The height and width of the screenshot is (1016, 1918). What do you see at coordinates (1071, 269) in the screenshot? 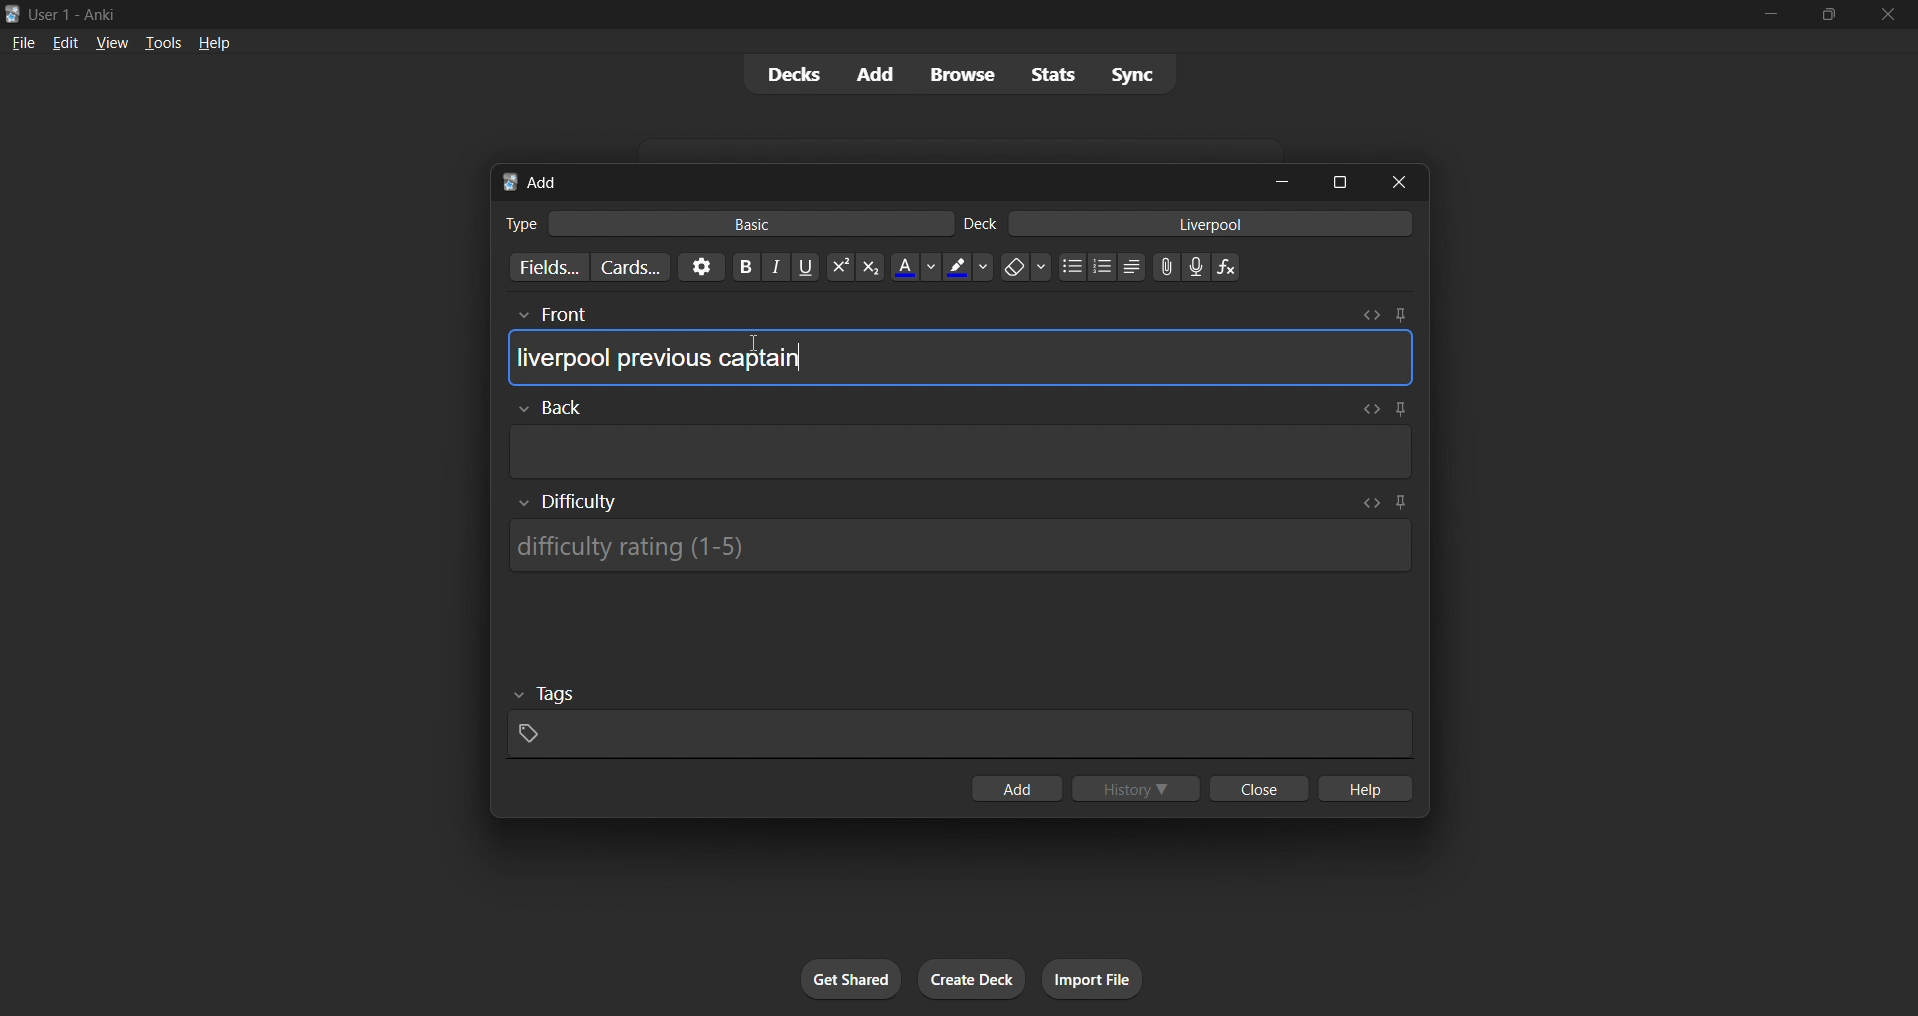
I see `dotted list` at bounding box center [1071, 269].